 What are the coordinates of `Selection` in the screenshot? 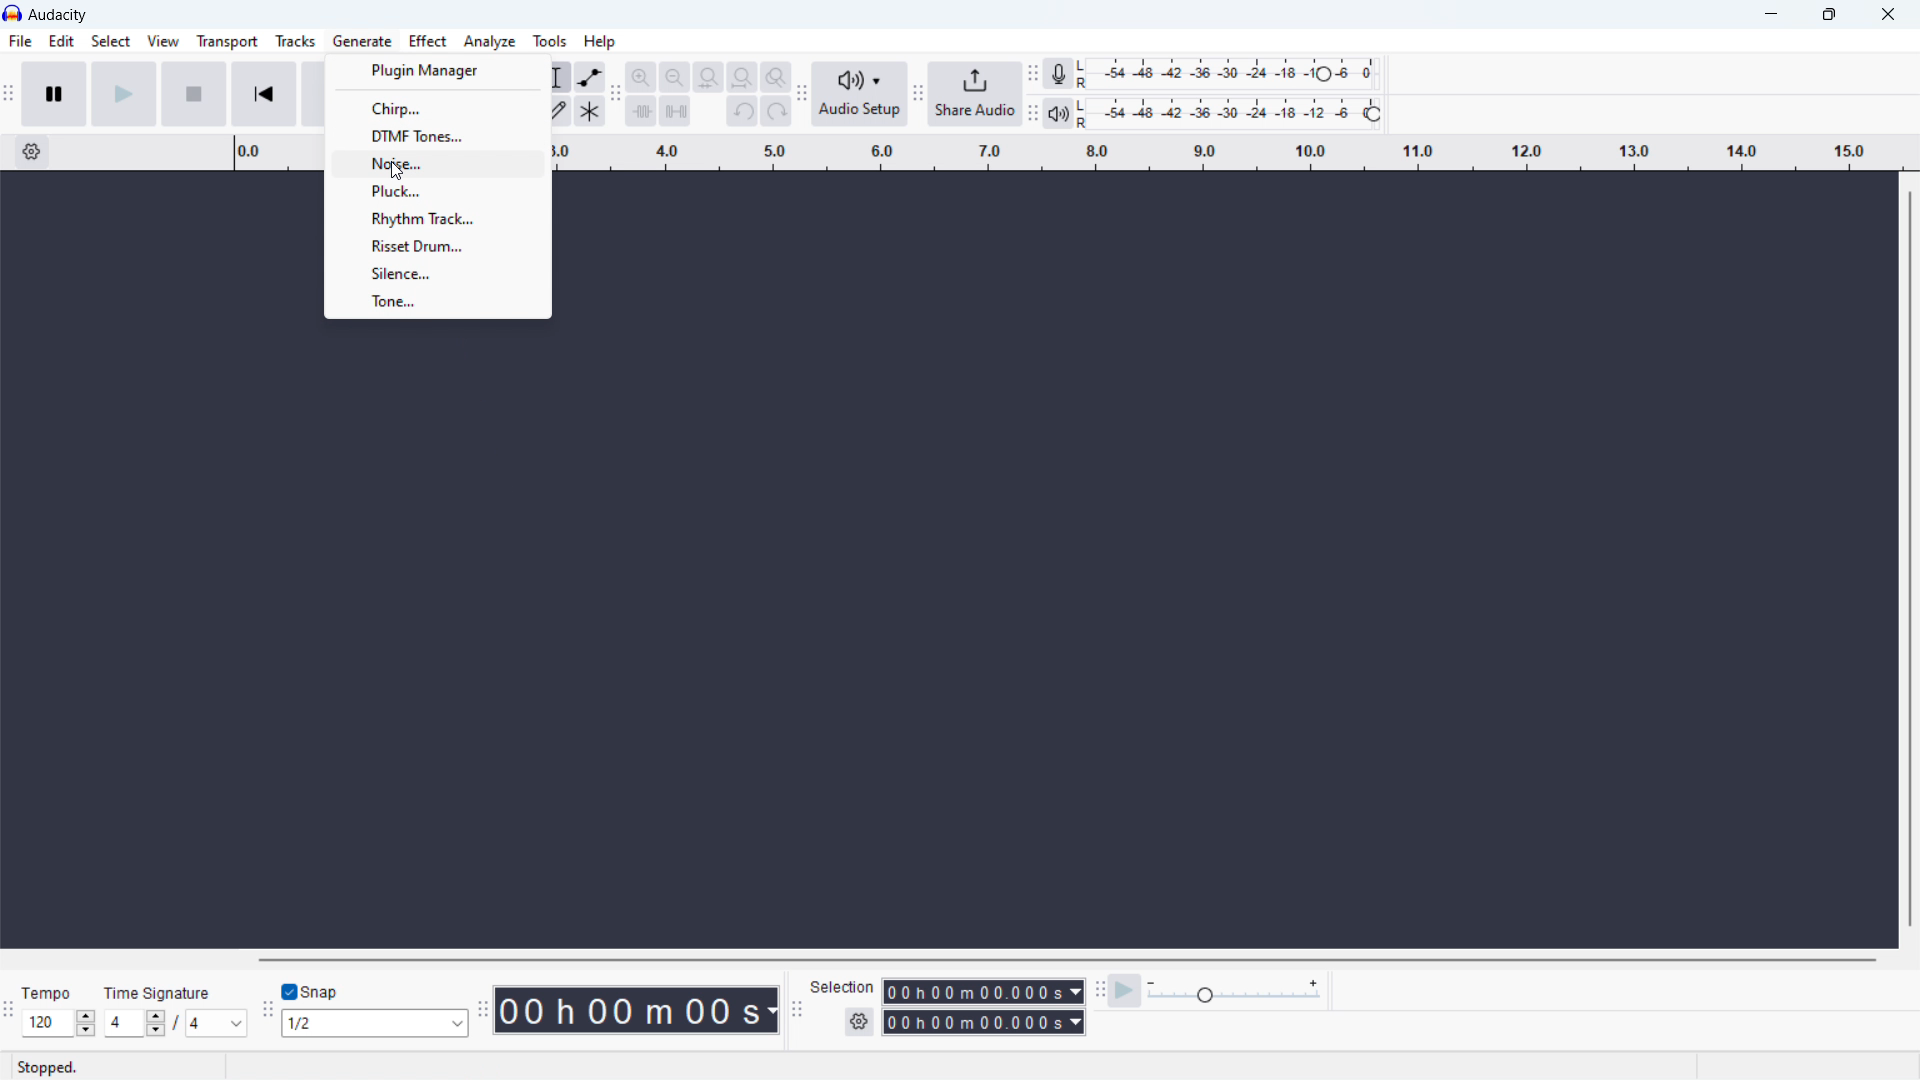 It's located at (843, 989).